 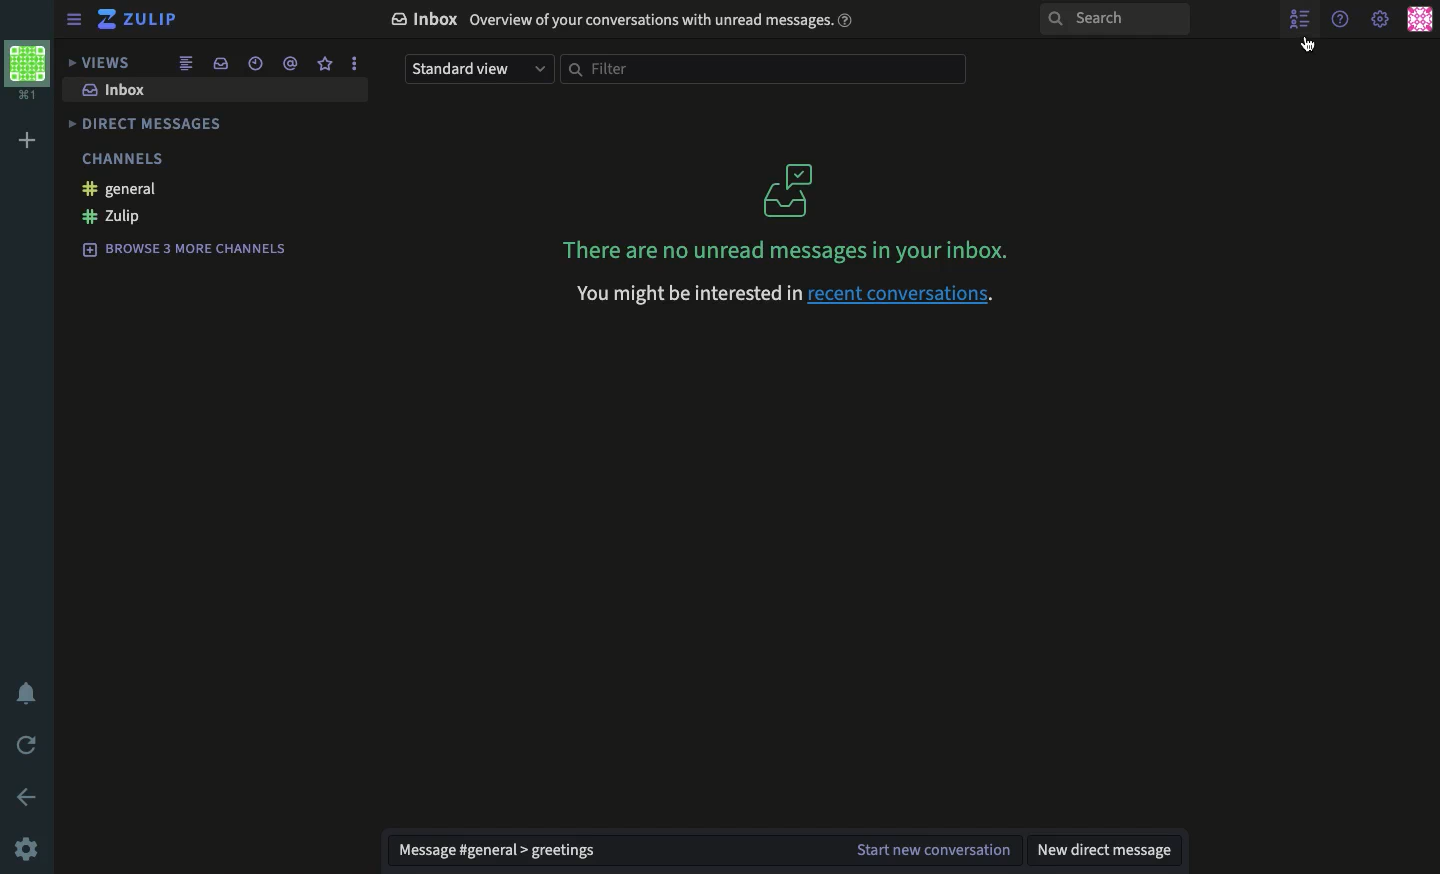 What do you see at coordinates (497, 850) in the screenshot?
I see `message general greetings` at bounding box center [497, 850].